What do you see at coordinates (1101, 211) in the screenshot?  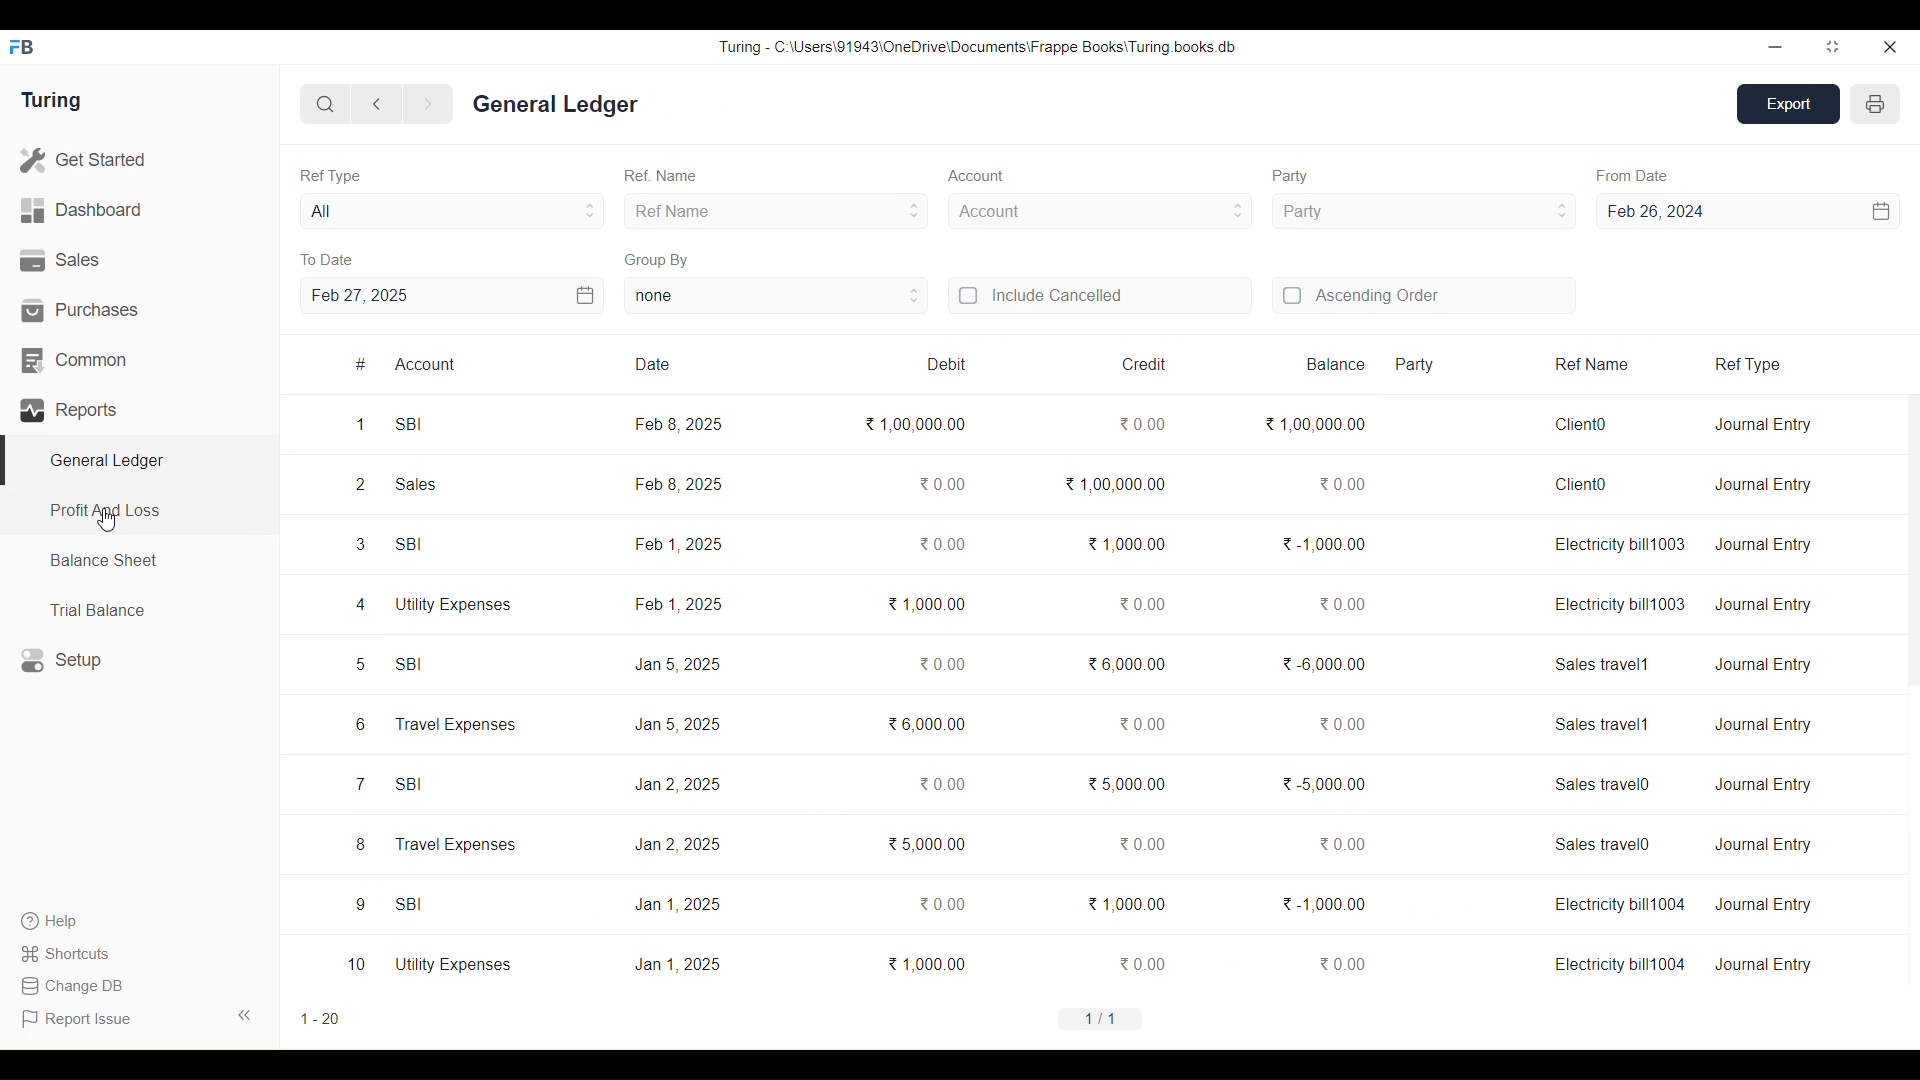 I see `Account` at bounding box center [1101, 211].